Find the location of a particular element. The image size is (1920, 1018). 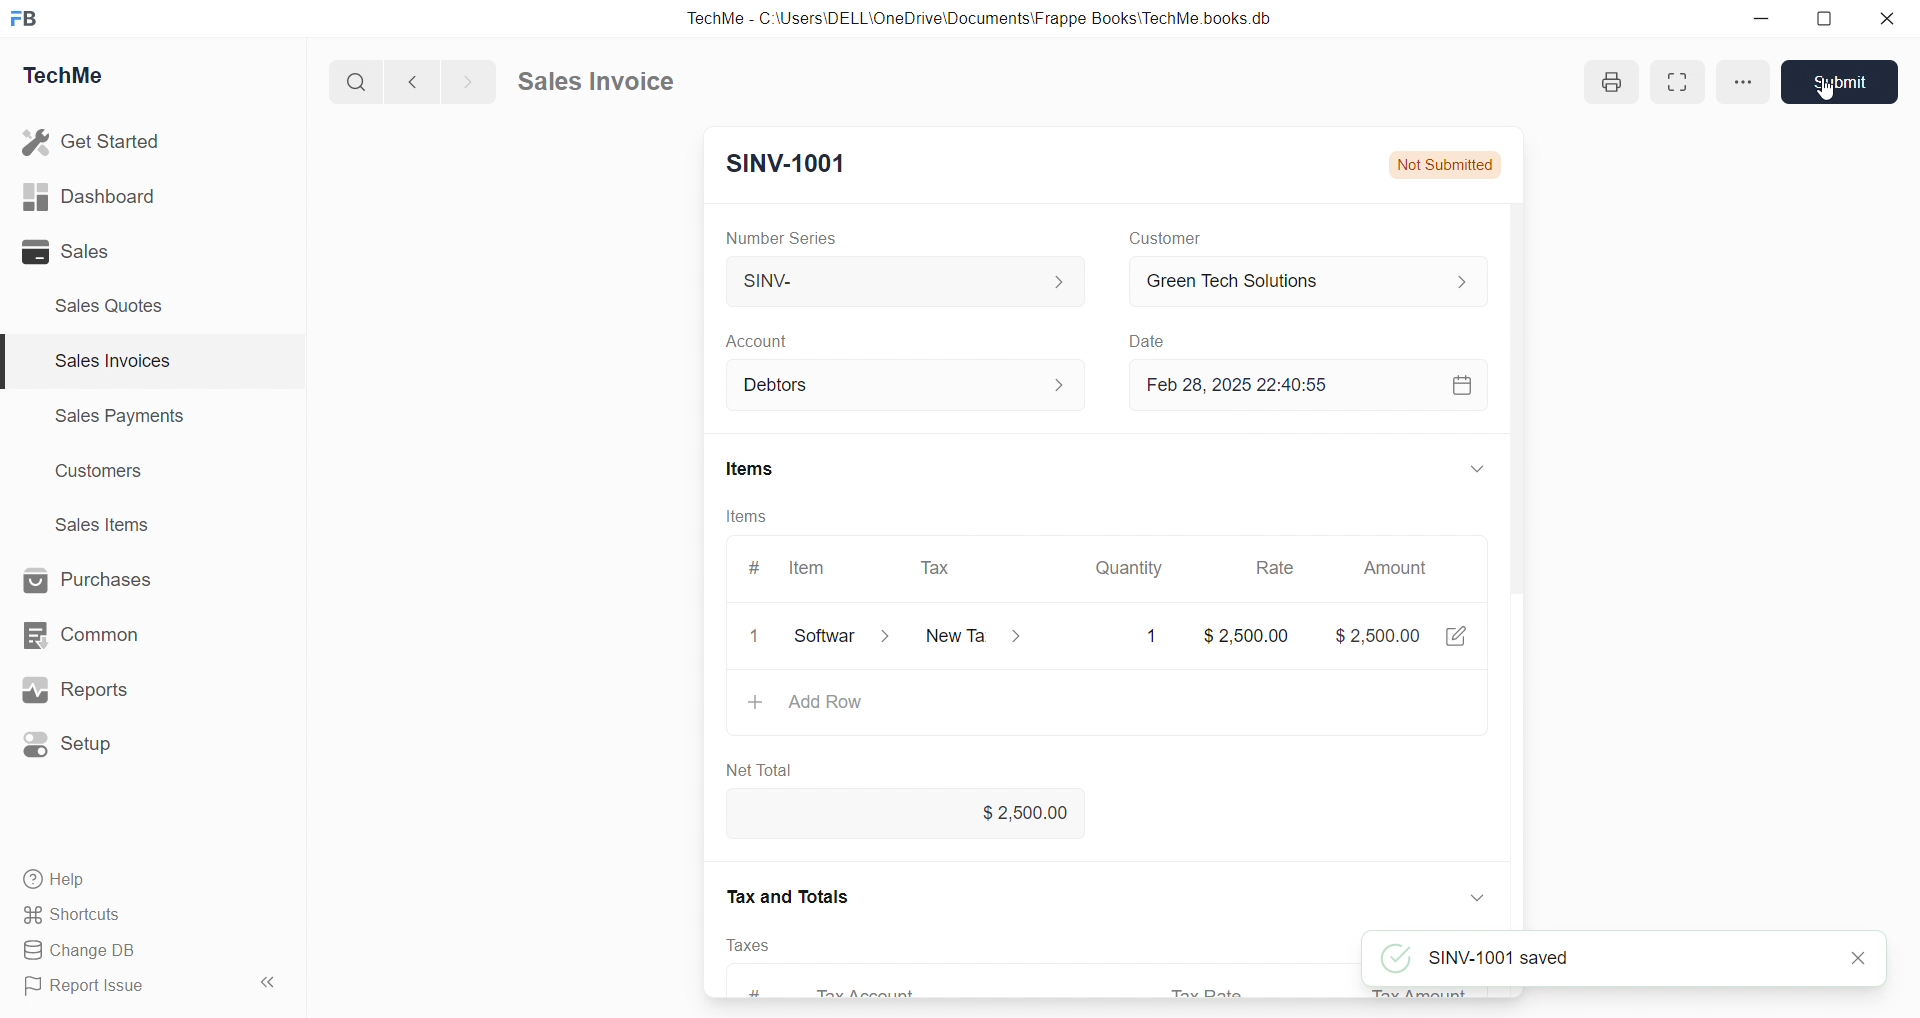

edit is located at coordinates (1455, 634).